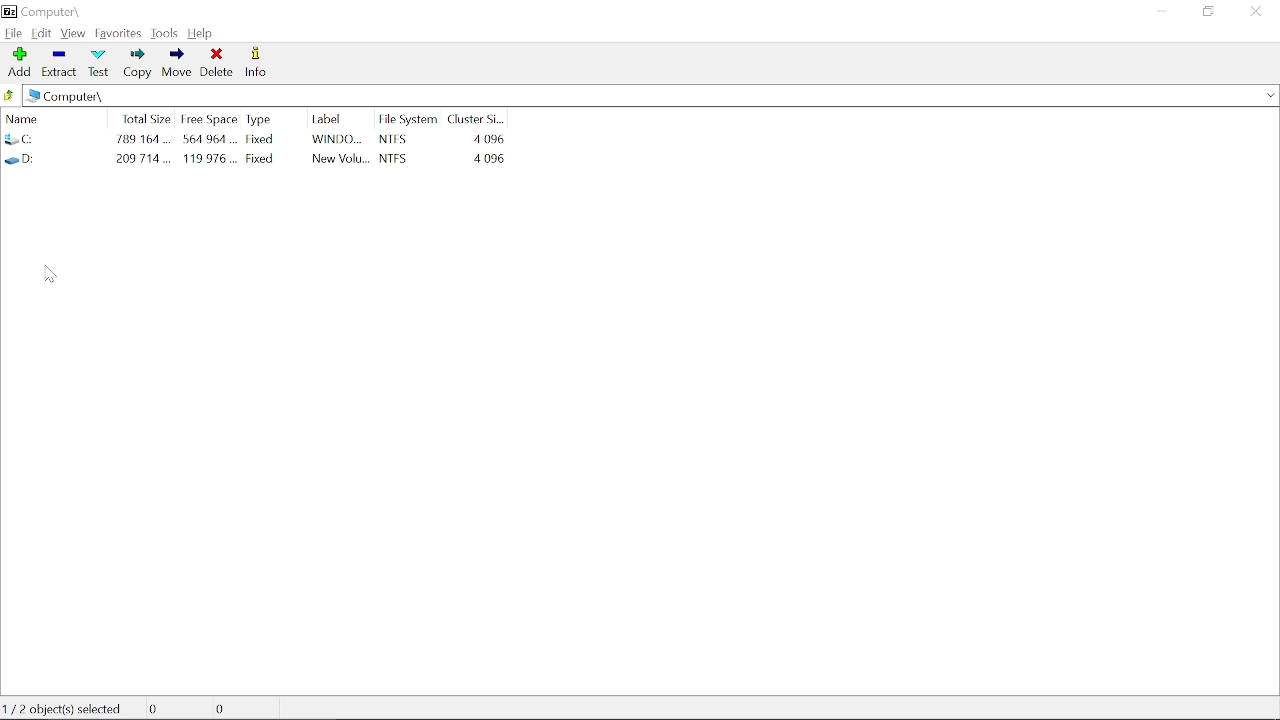  Describe the element at coordinates (264, 148) in the screenshot. I see `Fixed Fixed` at that location.